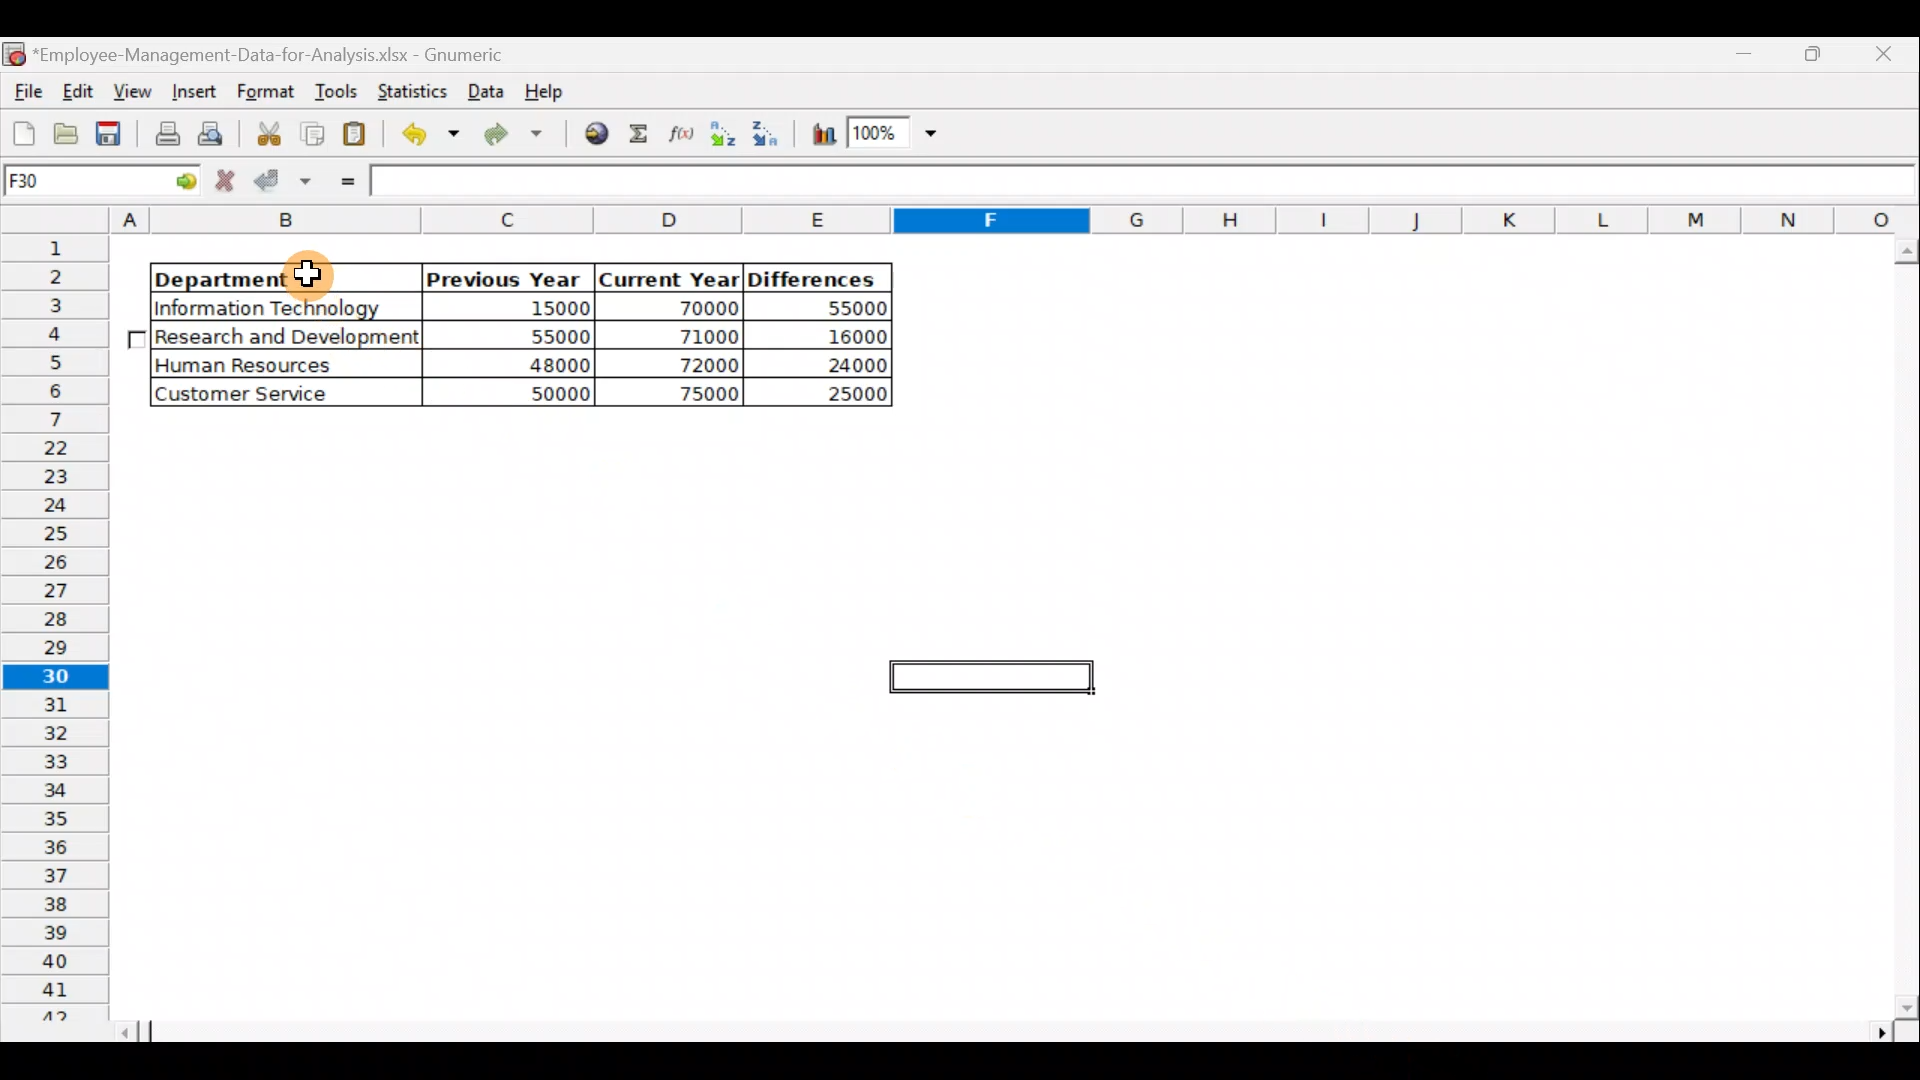 Image resolution: width=1920 pixels, height=1080 pixels. I want to click on Minimize, so click(1814, 61).